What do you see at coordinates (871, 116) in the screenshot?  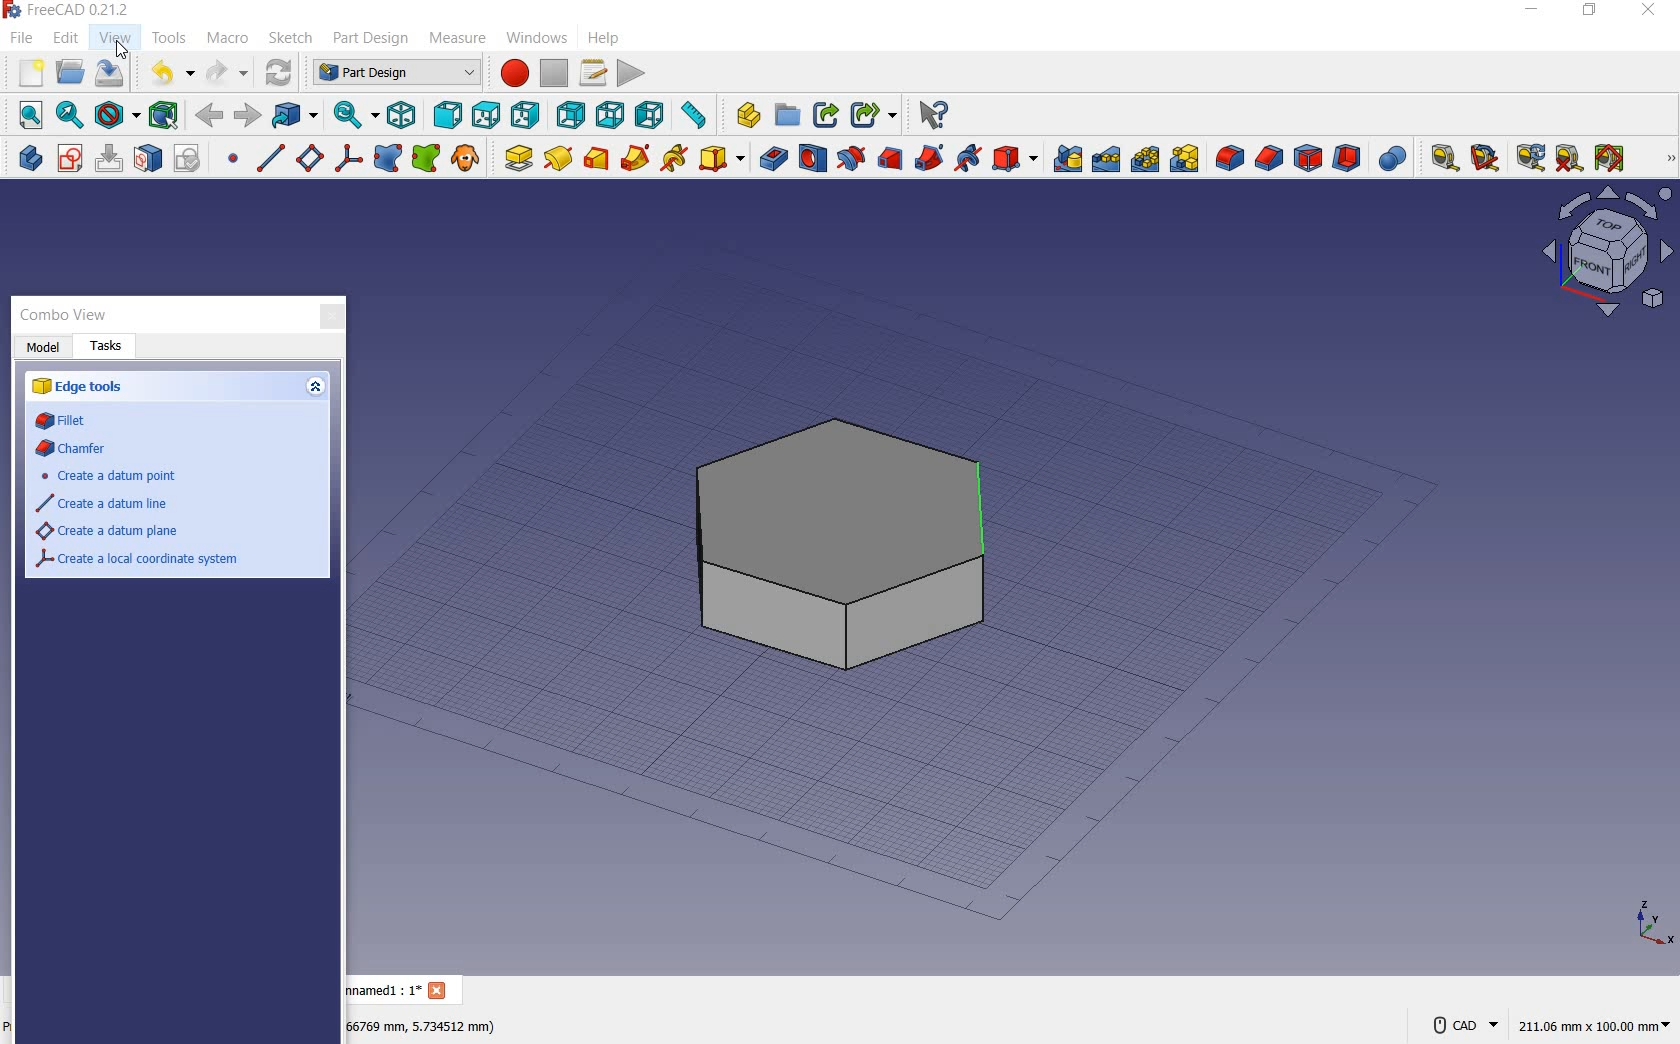 I see `make sub-link` at bounding box center [871, 116].